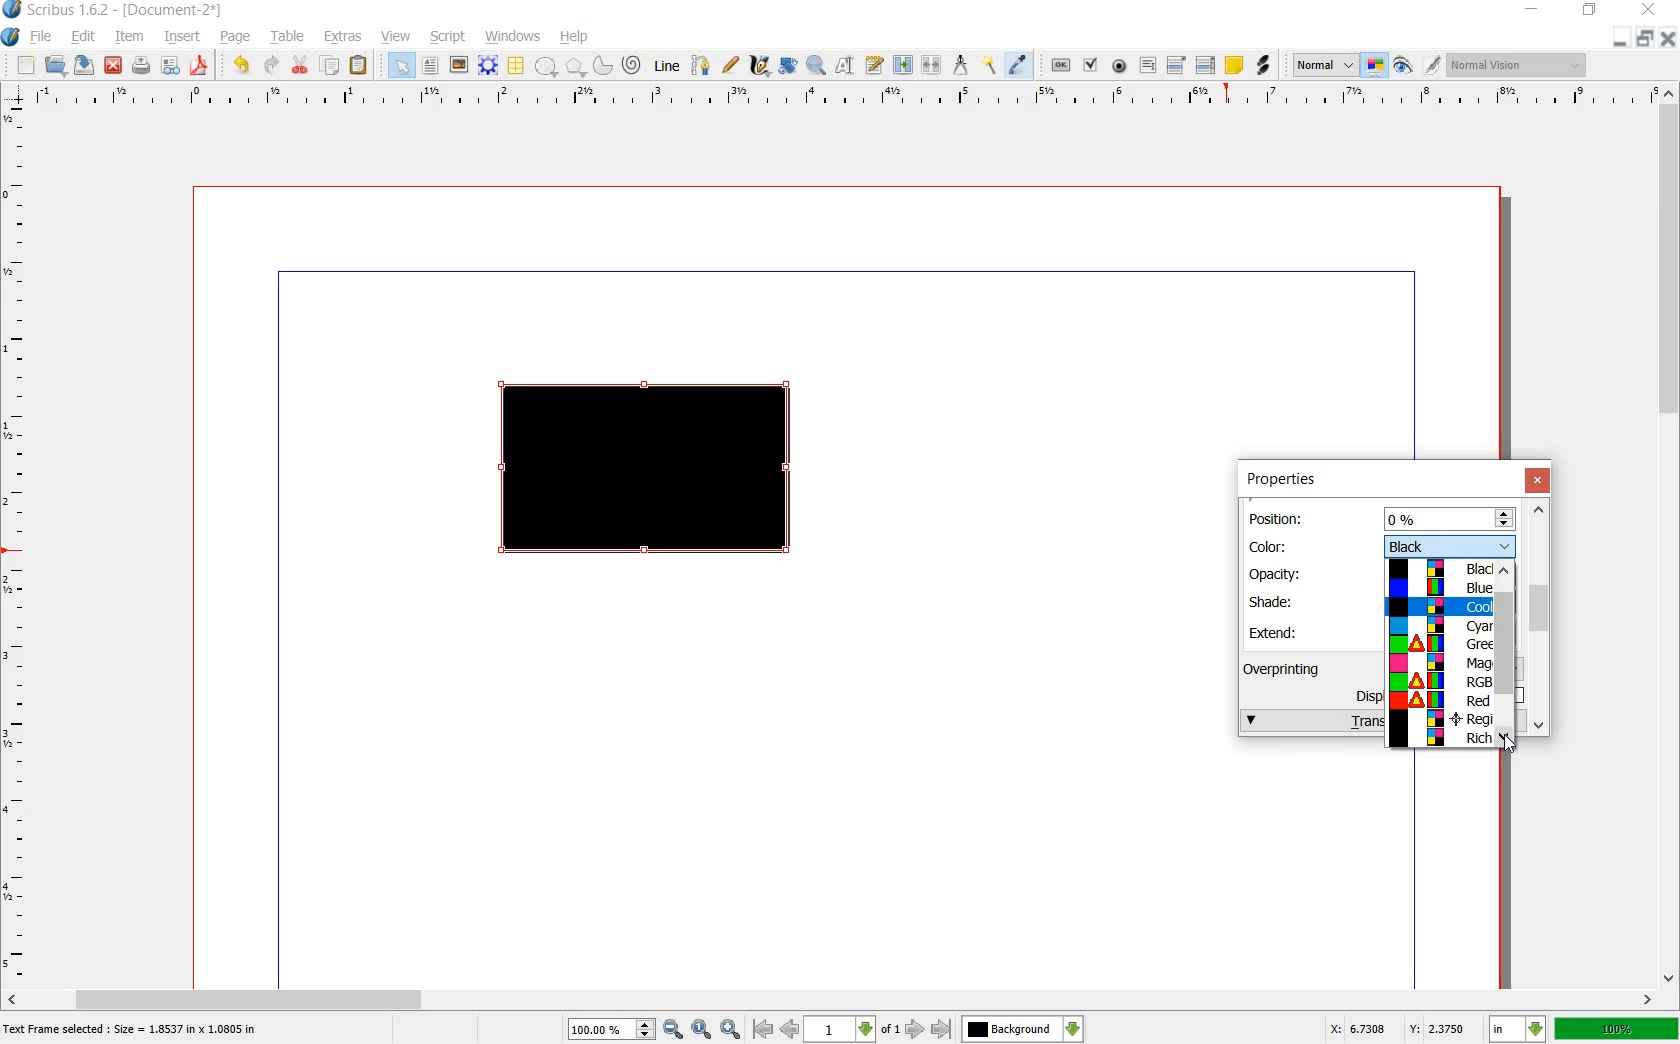 This screenshot has height=1044, width=1680. What do you see at coordinates (1277, 632) in the screenshot?
I see `extend` at bounding box center [1277, 632].